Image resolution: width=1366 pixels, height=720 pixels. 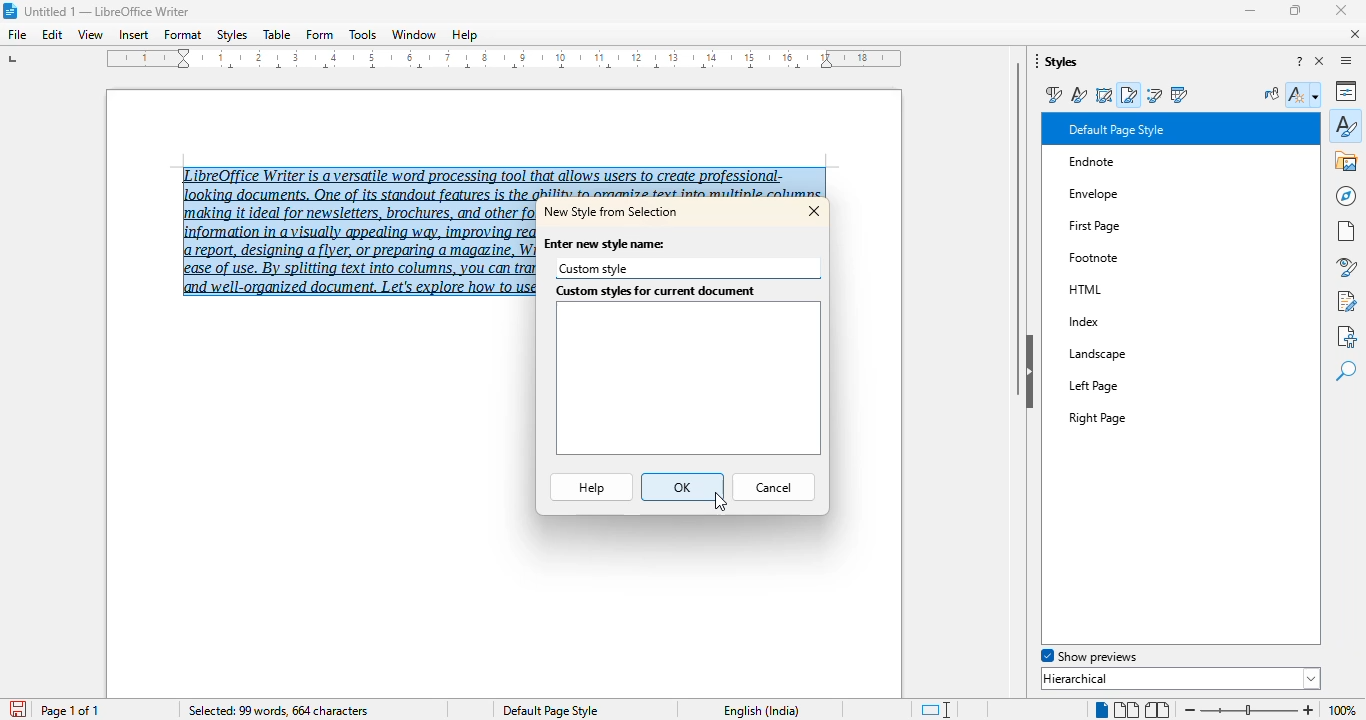 I want to click on enter new style name: , so click(x=607, y=243).